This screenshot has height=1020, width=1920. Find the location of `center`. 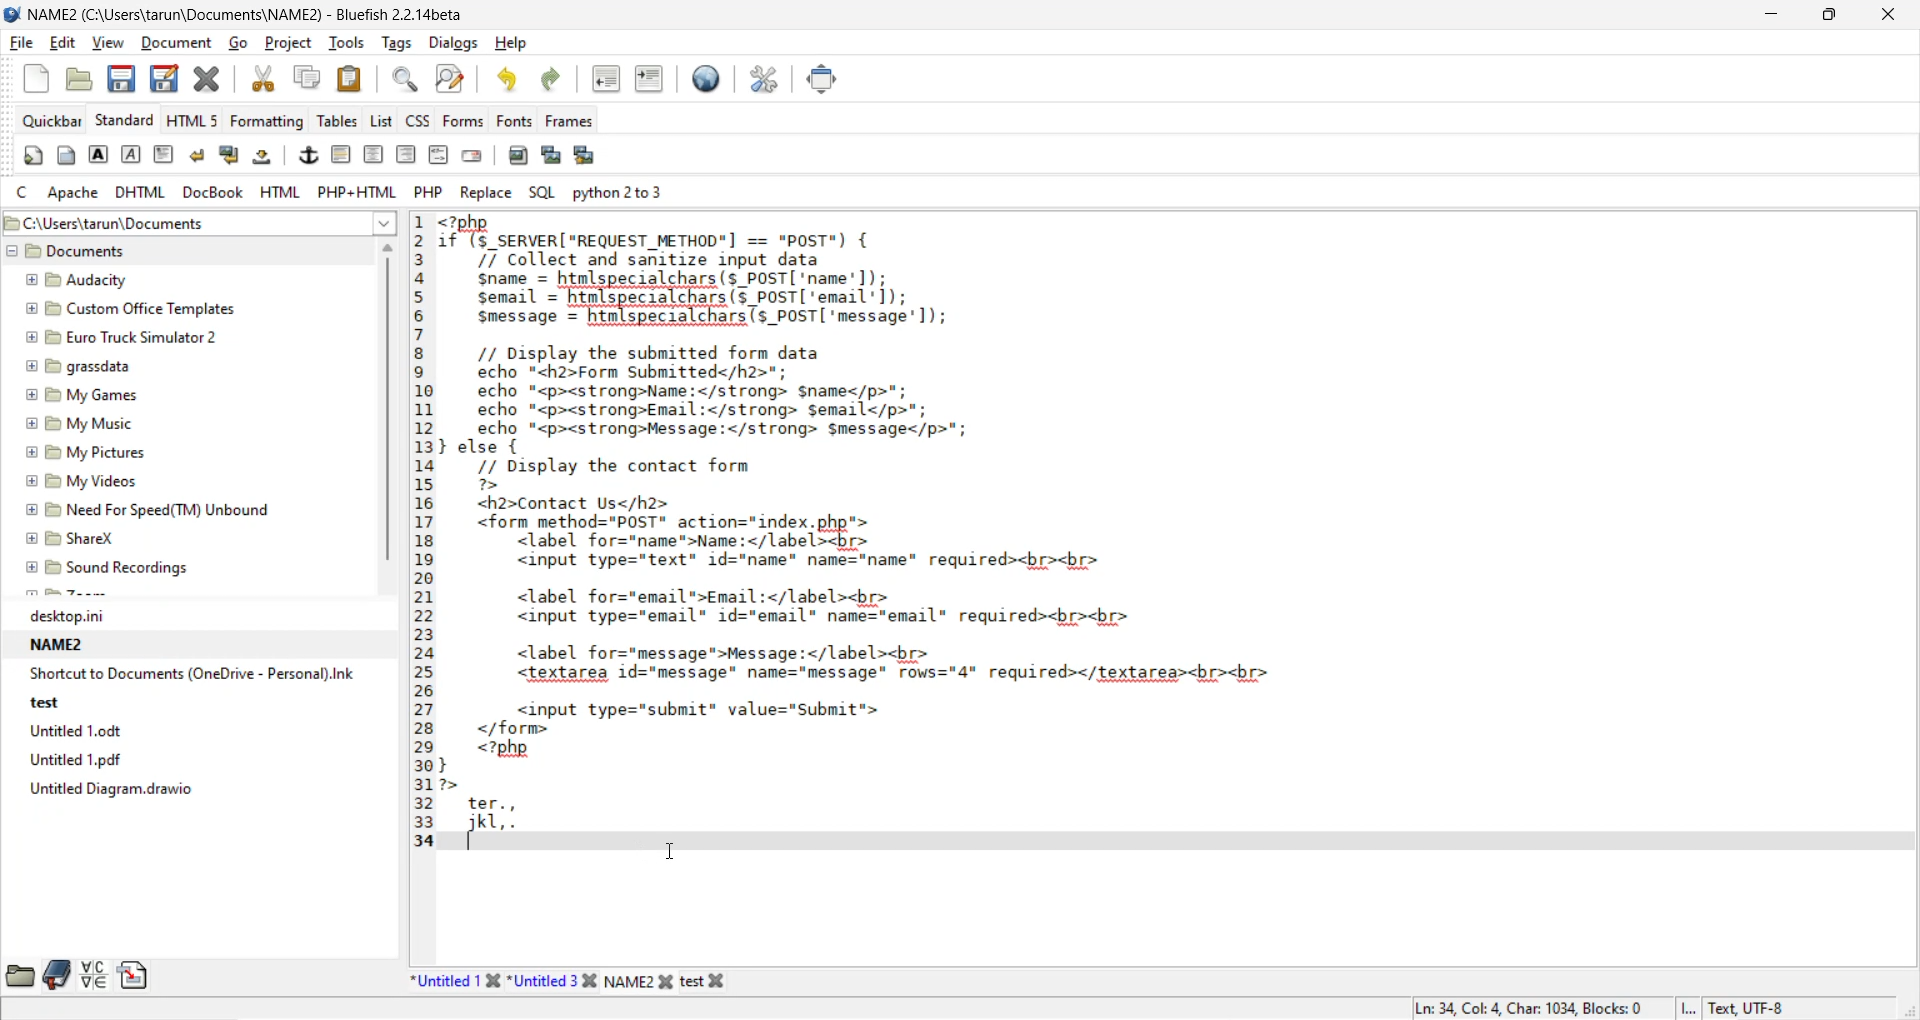

center is located at coordinates (373, 156).